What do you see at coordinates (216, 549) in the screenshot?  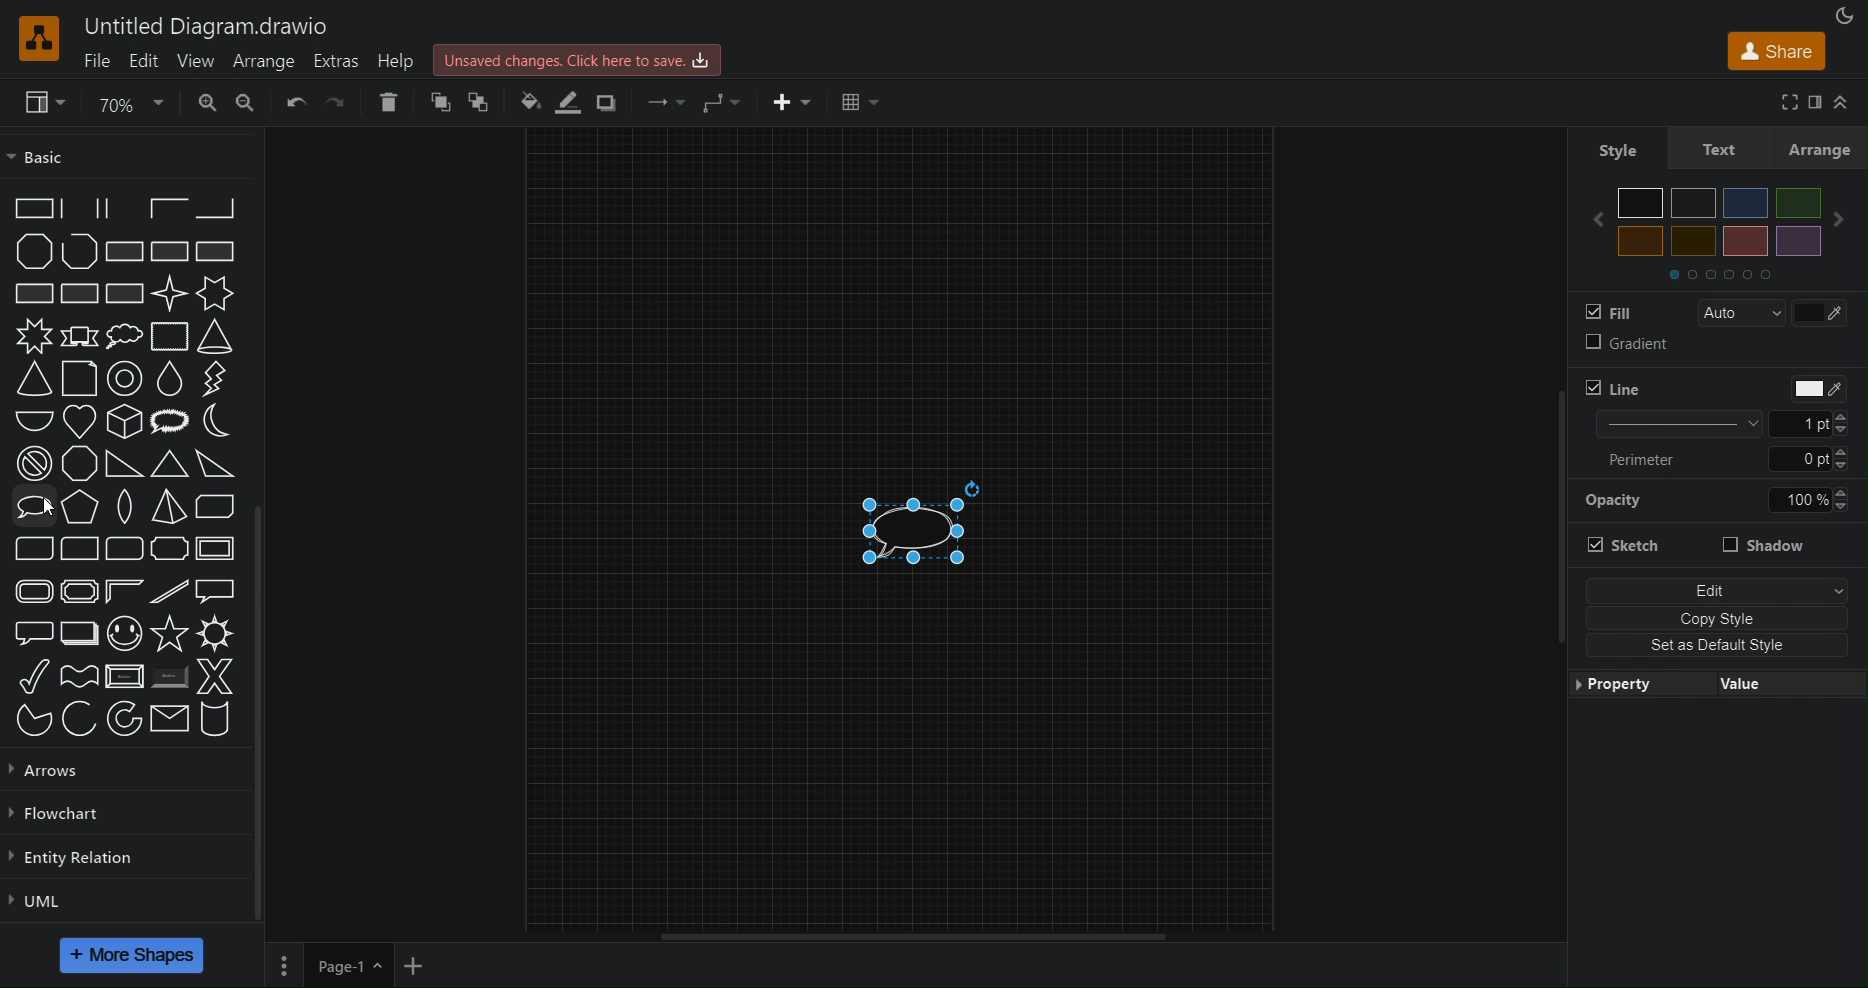 I see `Frame` at bounding box center [216, 549].